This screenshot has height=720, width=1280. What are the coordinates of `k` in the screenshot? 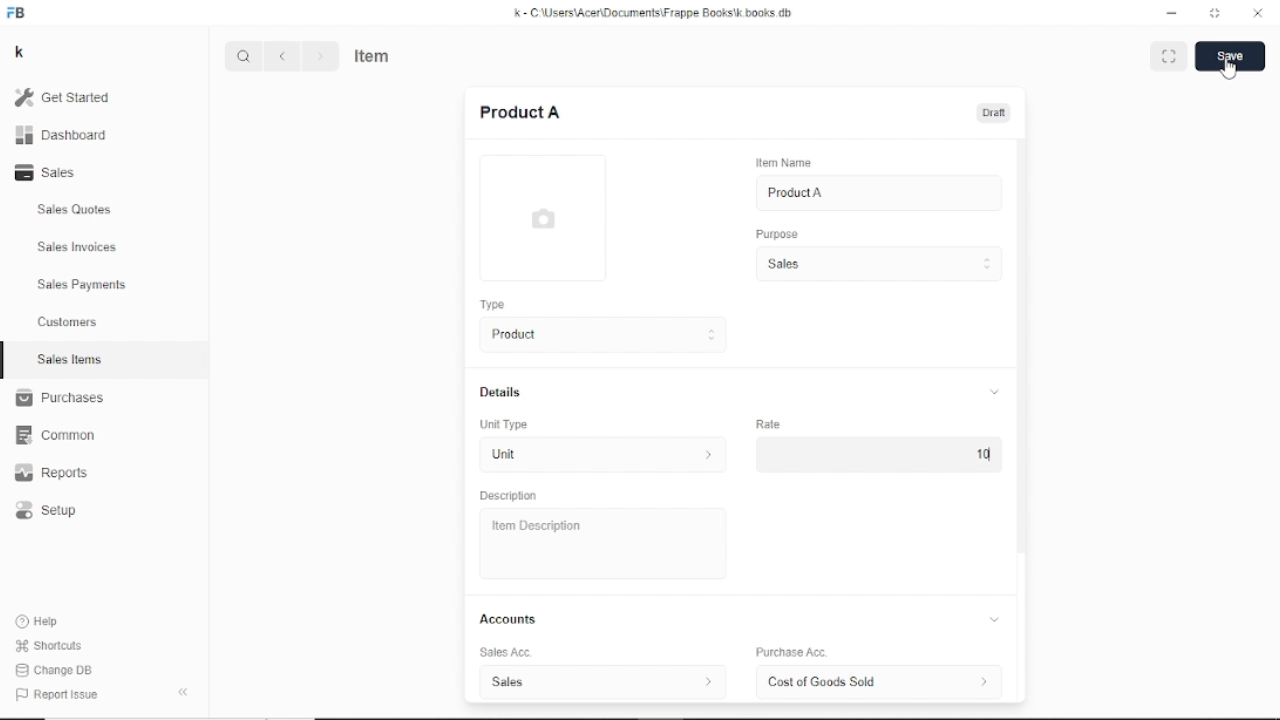 It's located at (22, 53).